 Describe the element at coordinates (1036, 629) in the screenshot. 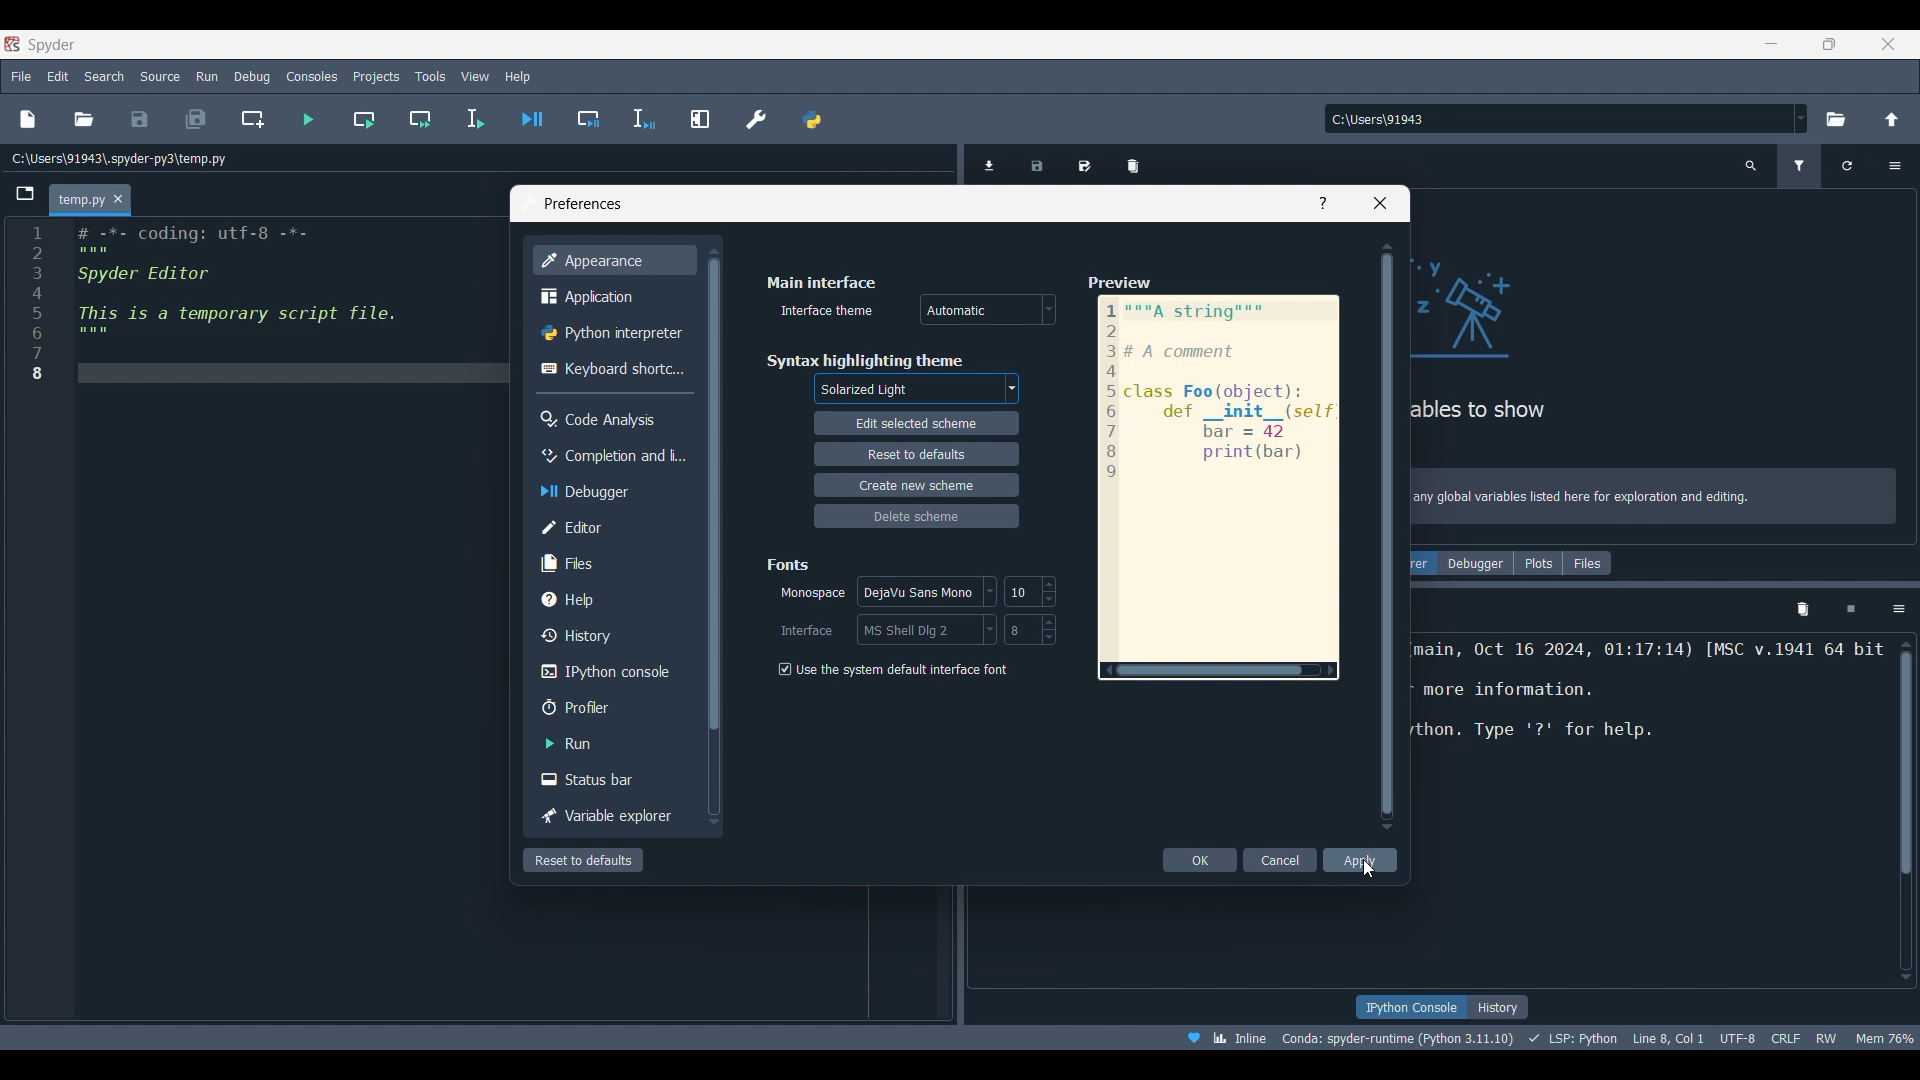

I see `font size` at that location.